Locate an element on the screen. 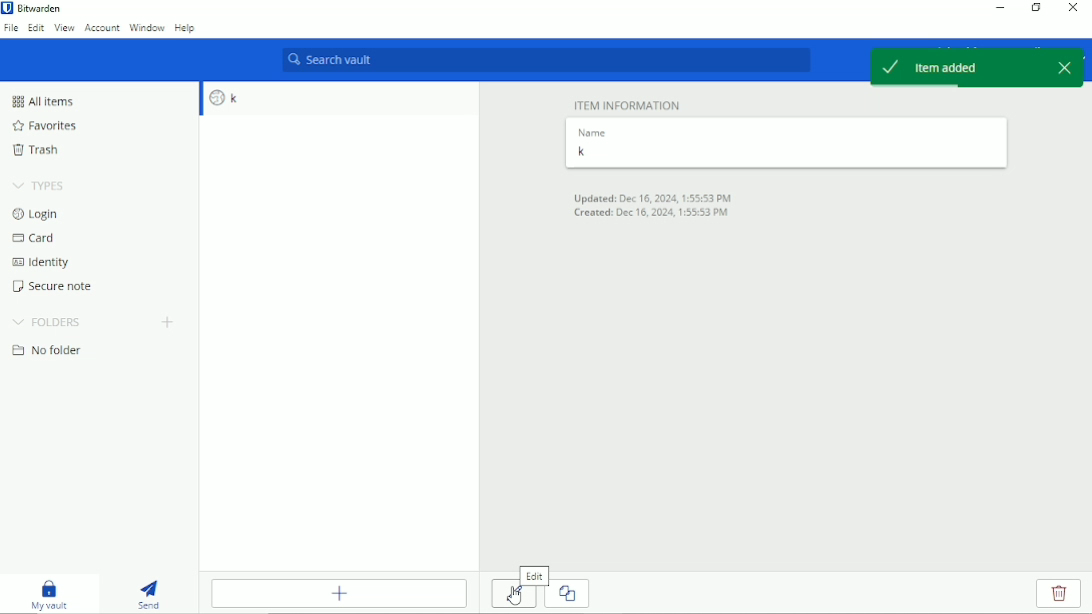  All items is located at coordinates (42, 101).